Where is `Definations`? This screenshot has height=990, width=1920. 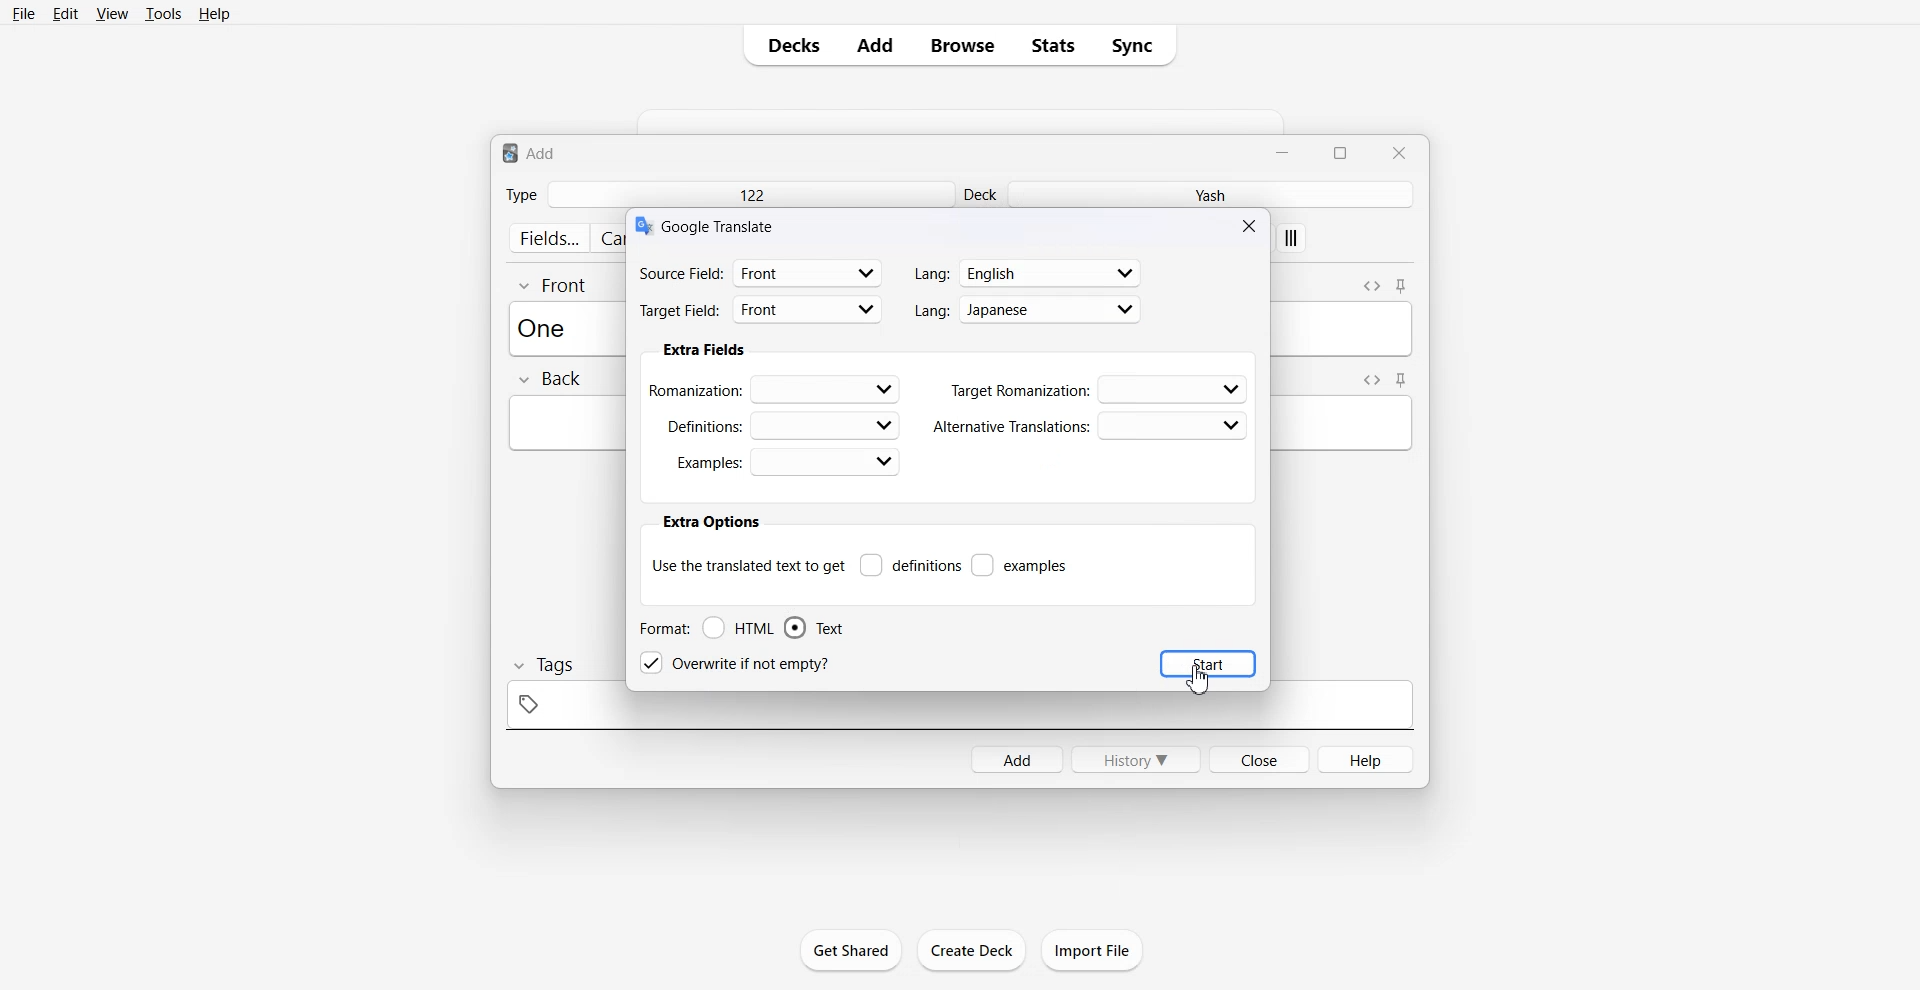 Definations is located at coordinates (780, 424).